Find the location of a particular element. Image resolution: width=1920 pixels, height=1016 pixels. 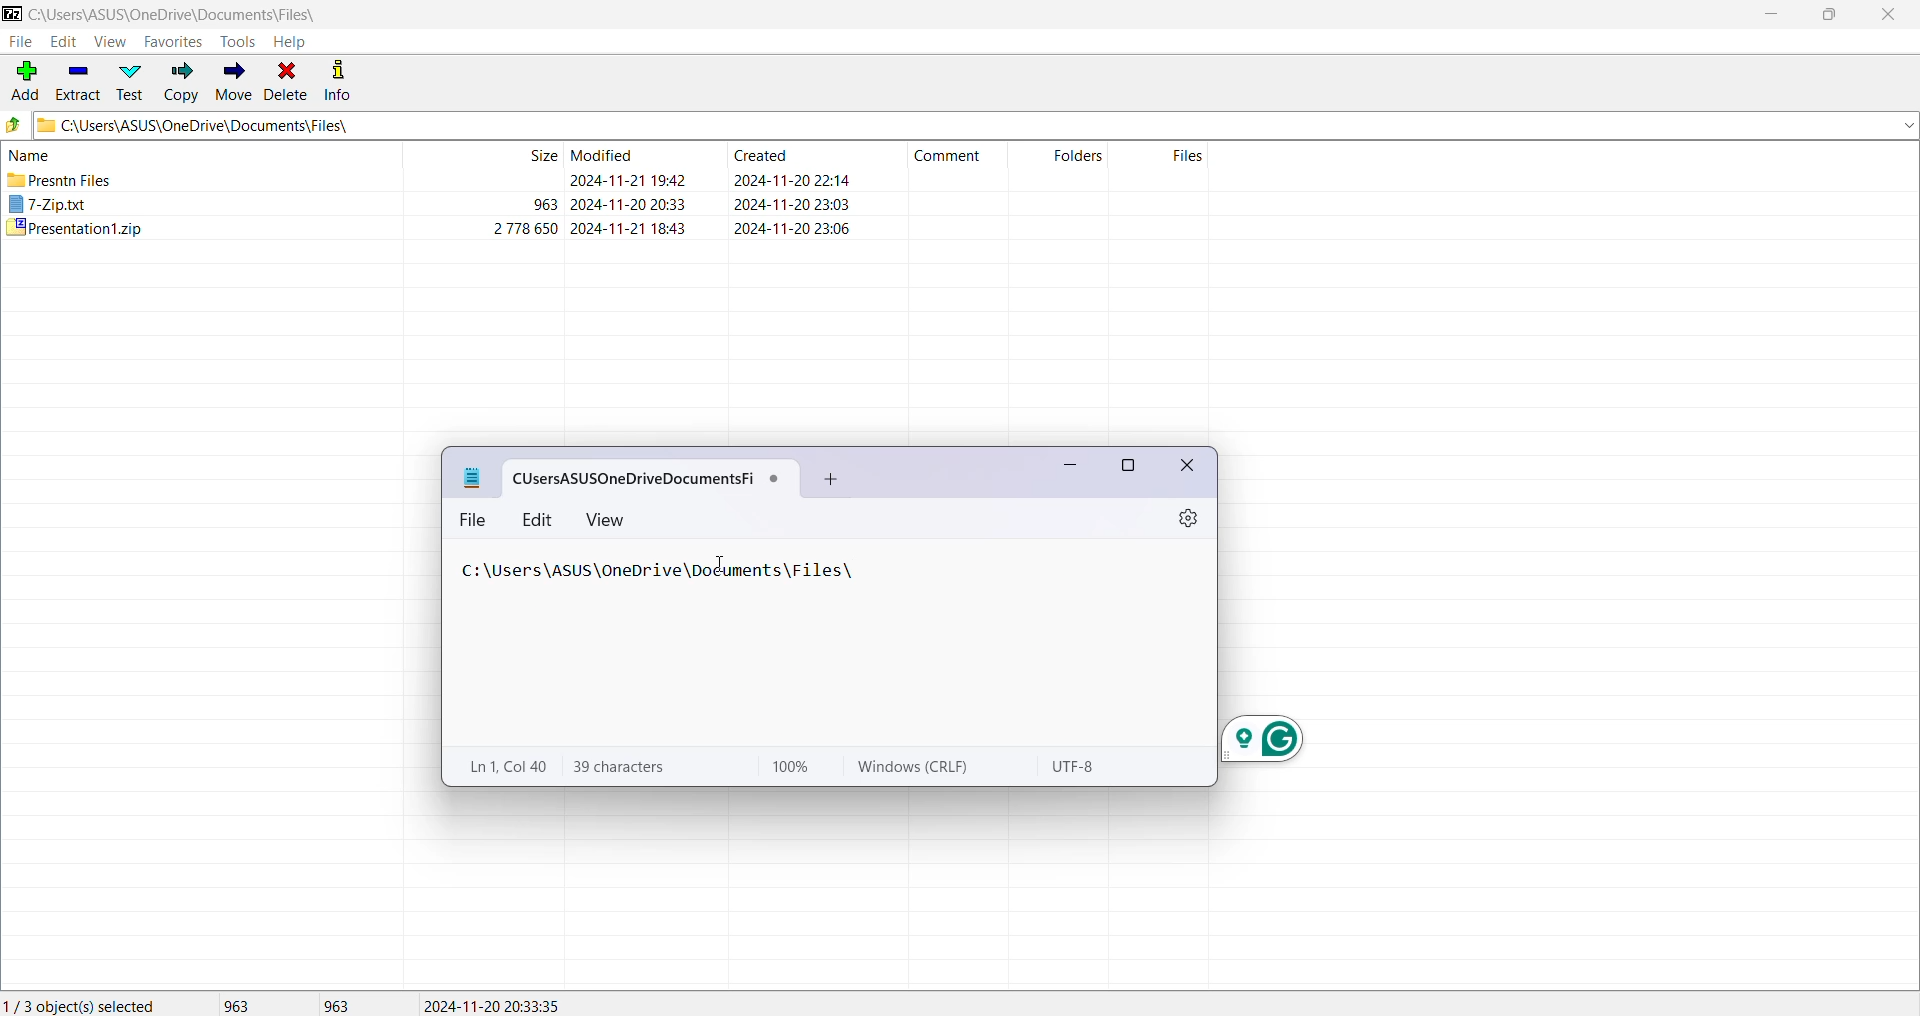

Current Selection is located at coordinates (83, 1004).